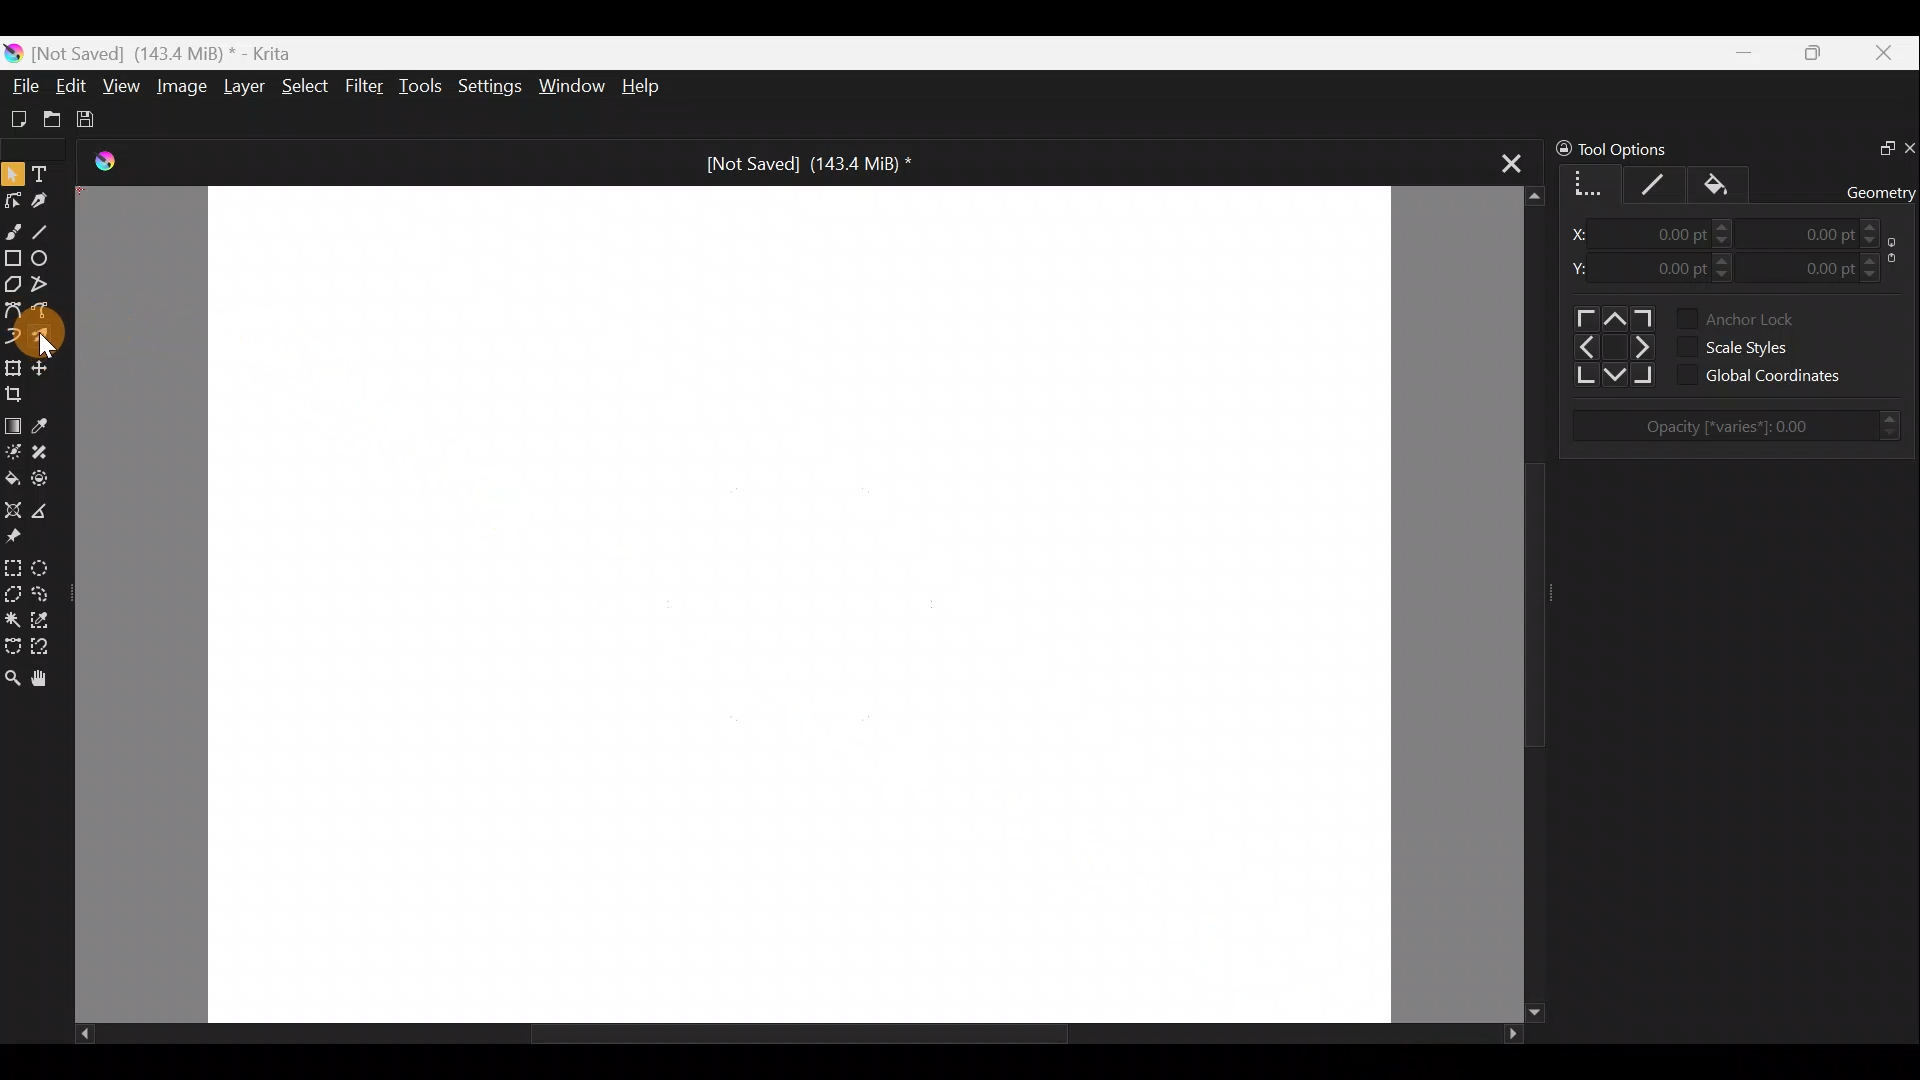 This screenshot has width=1920, height=1080. Describe the element at coordinates (113, 164) in the screenshot. I see `Logo` at that location.